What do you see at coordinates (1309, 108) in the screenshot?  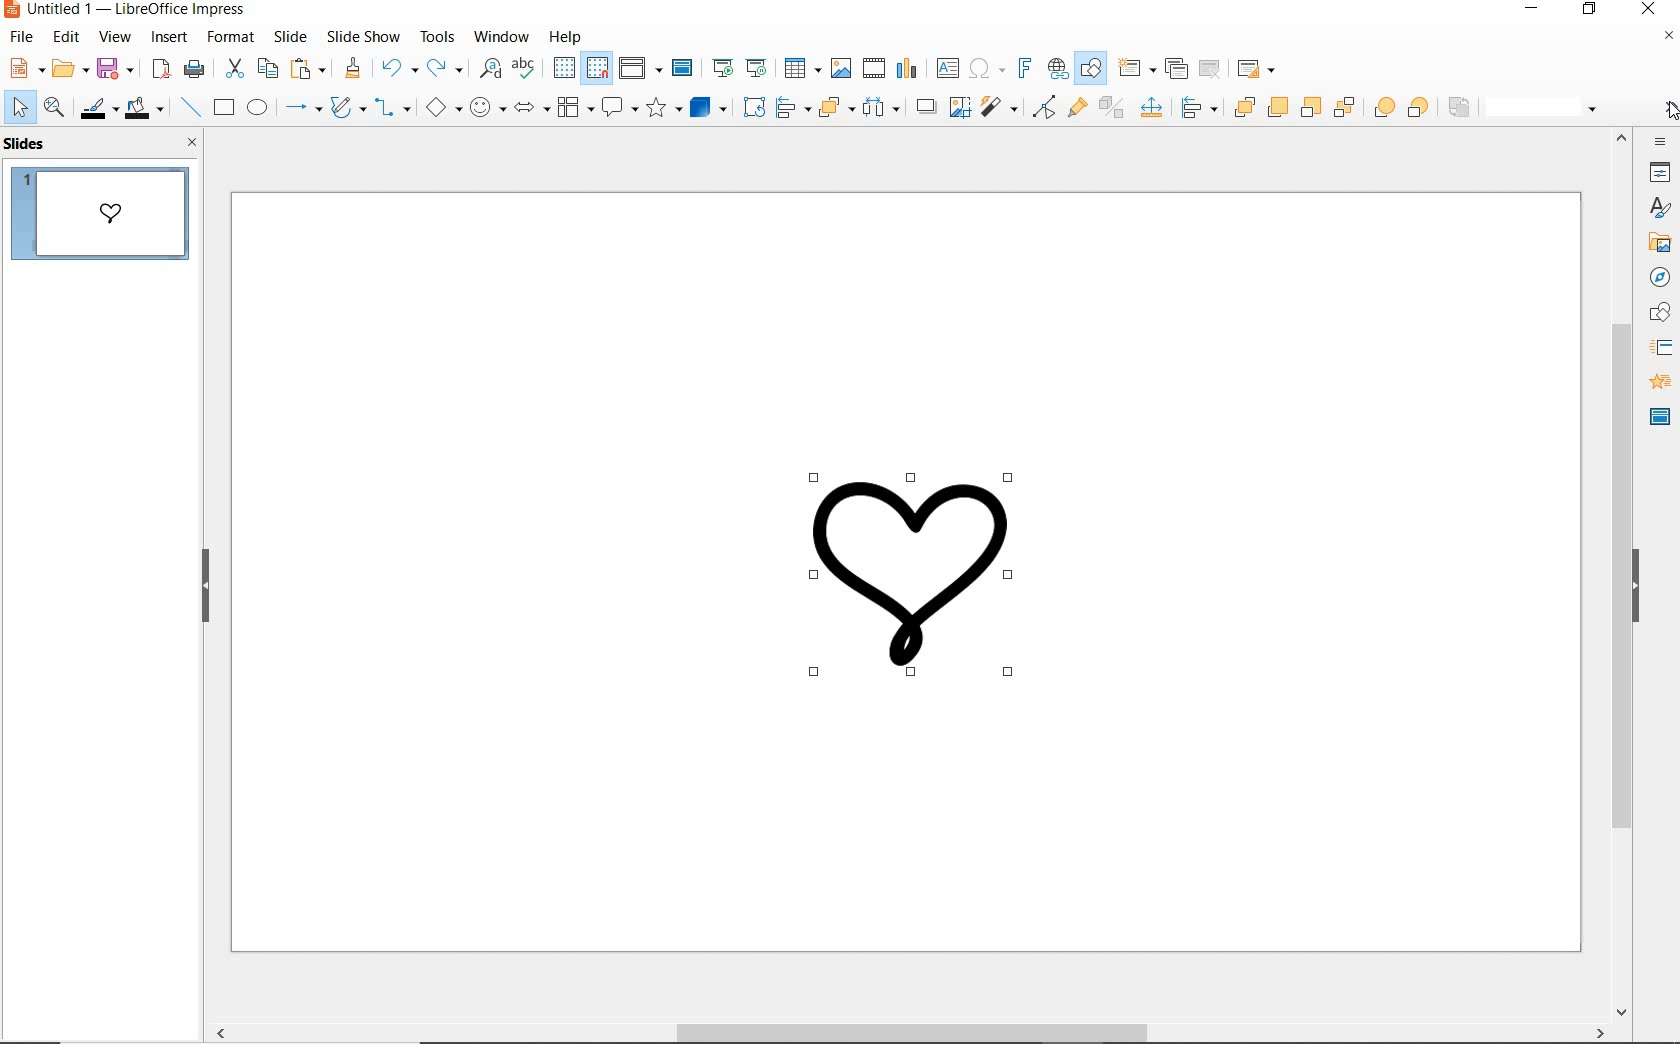 I see `send backward` at bounding box center [1309, 108].